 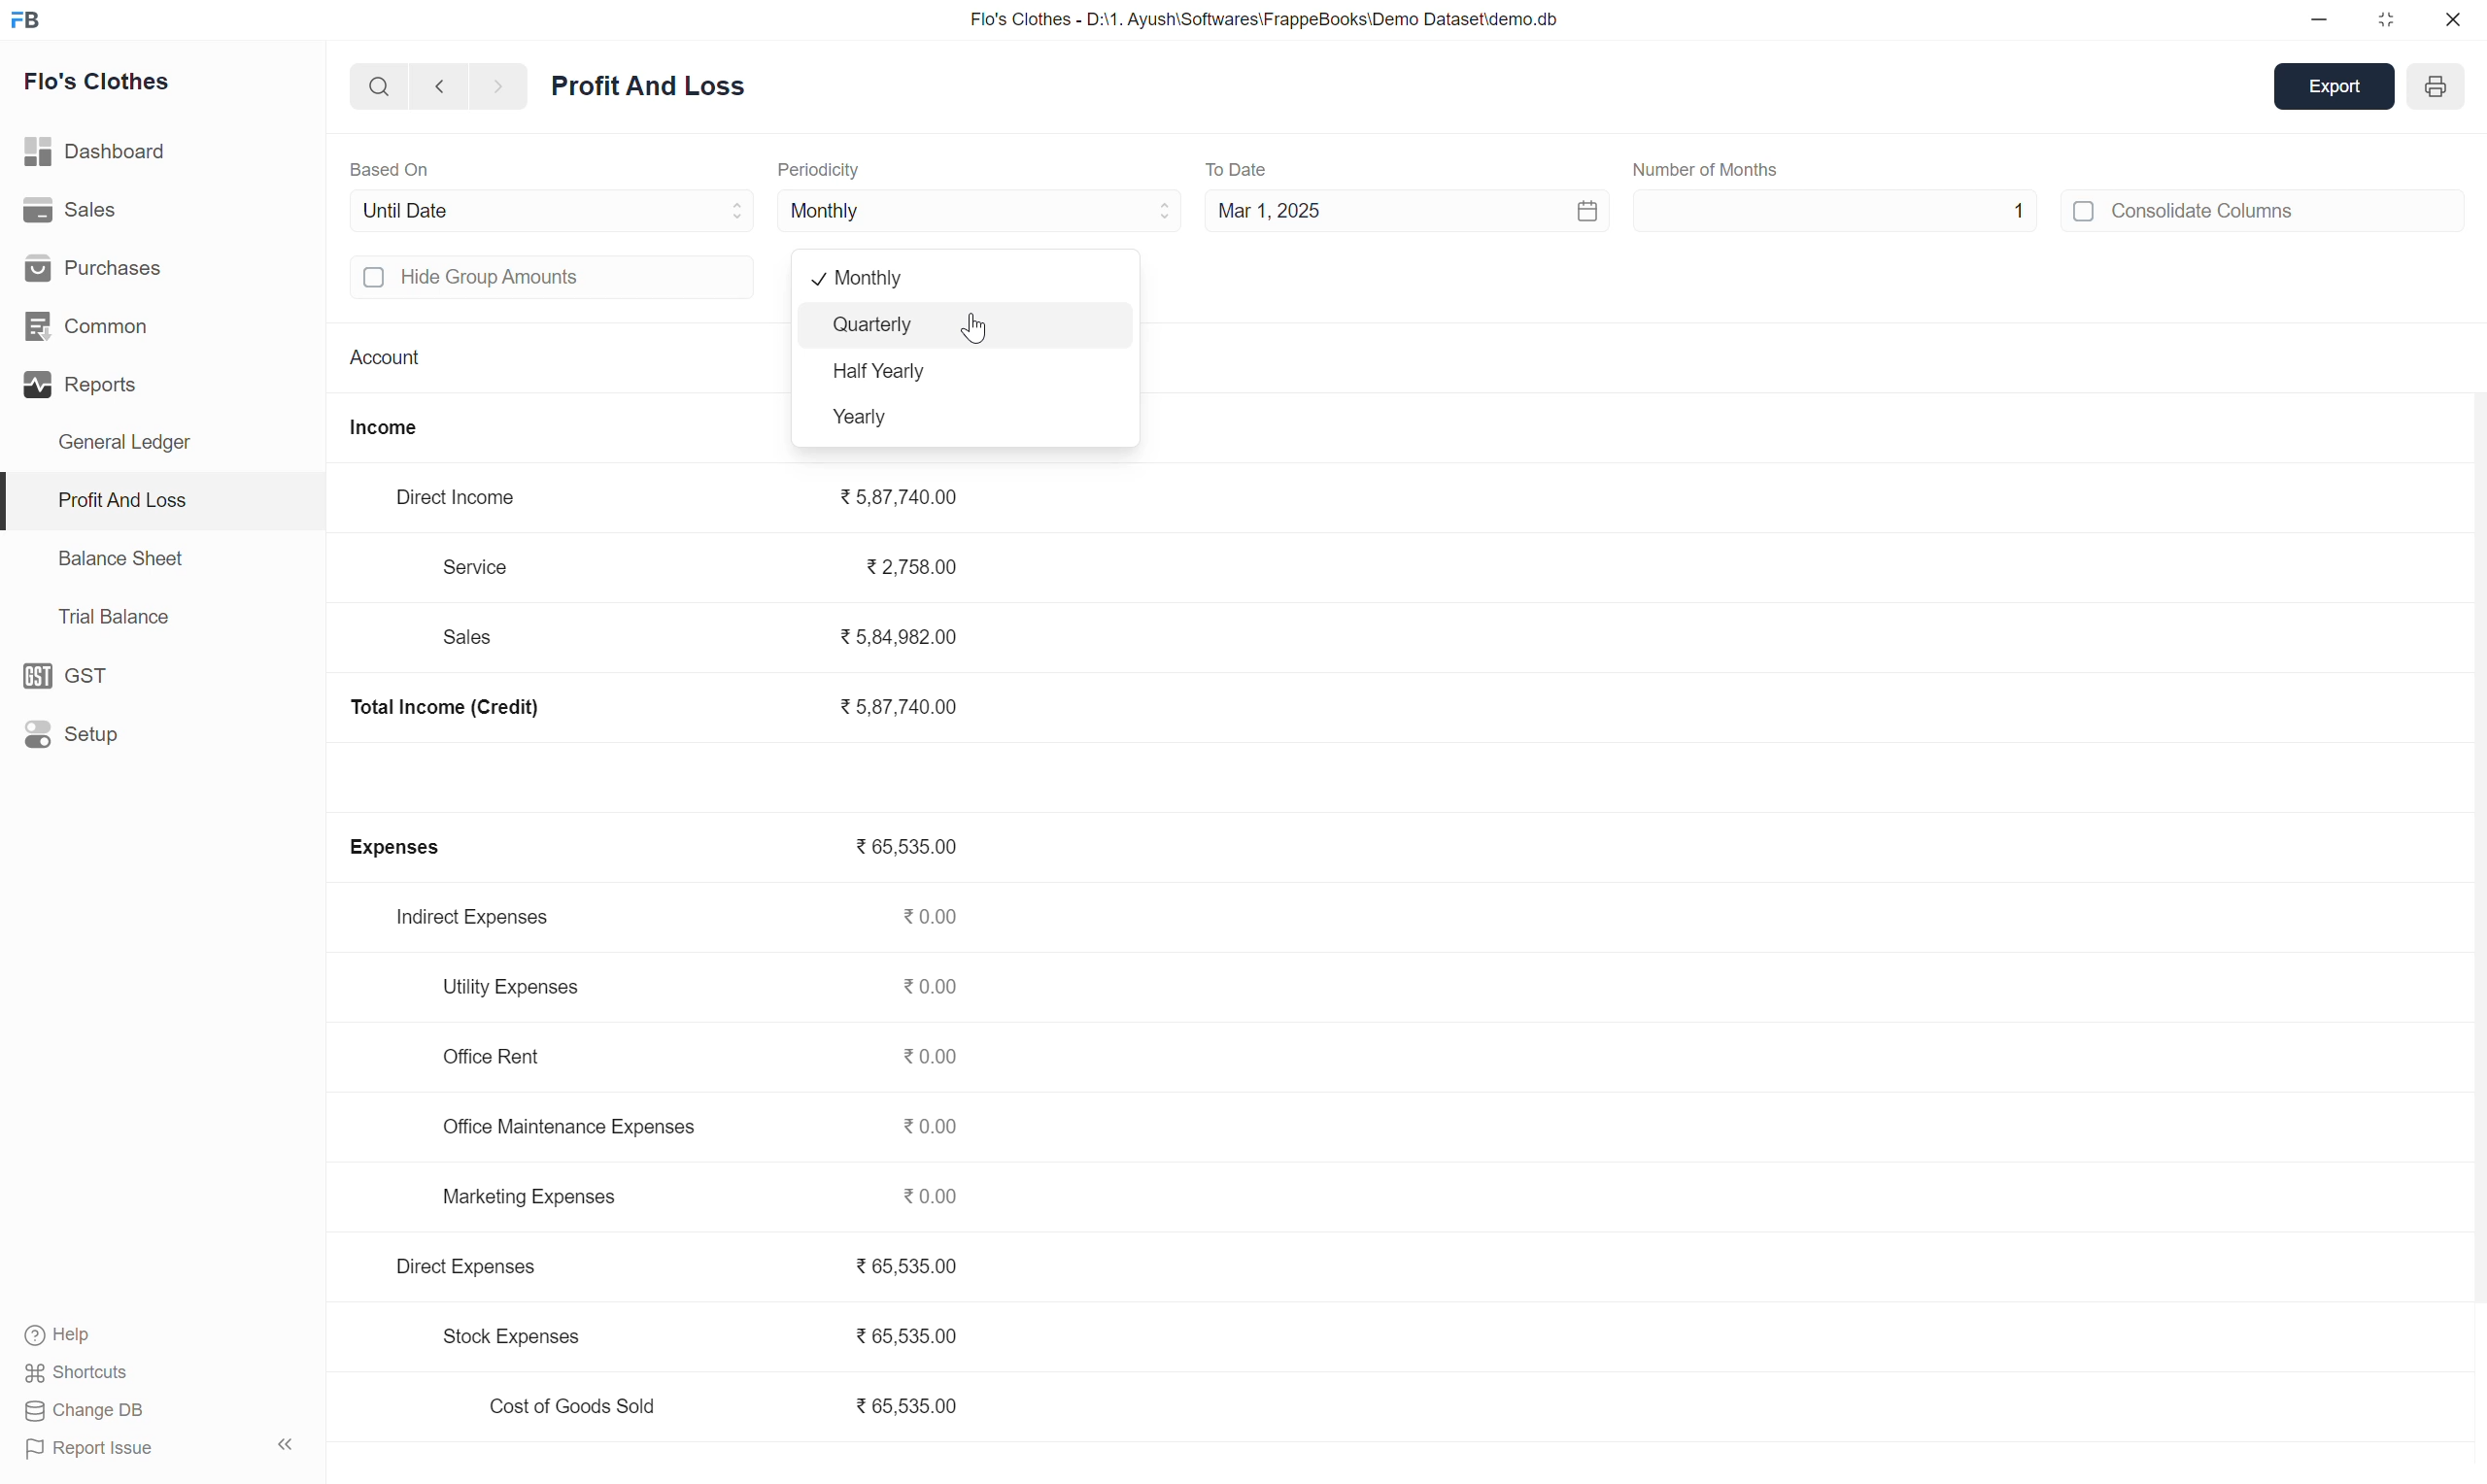 What do you see at coordinates (511, 983) in the screenshot?
I see `Utility Expenses` at bounding box center [511, 983].